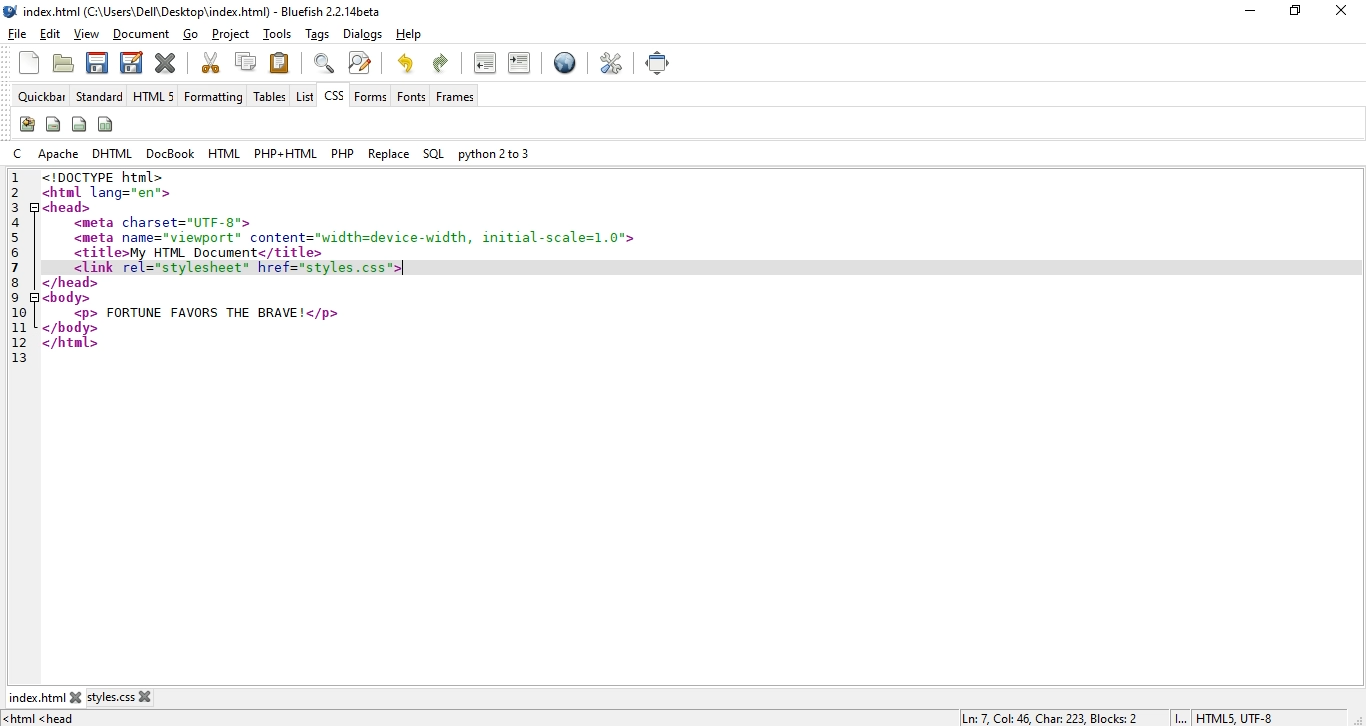  I want to click on new file, so click(31, 63).